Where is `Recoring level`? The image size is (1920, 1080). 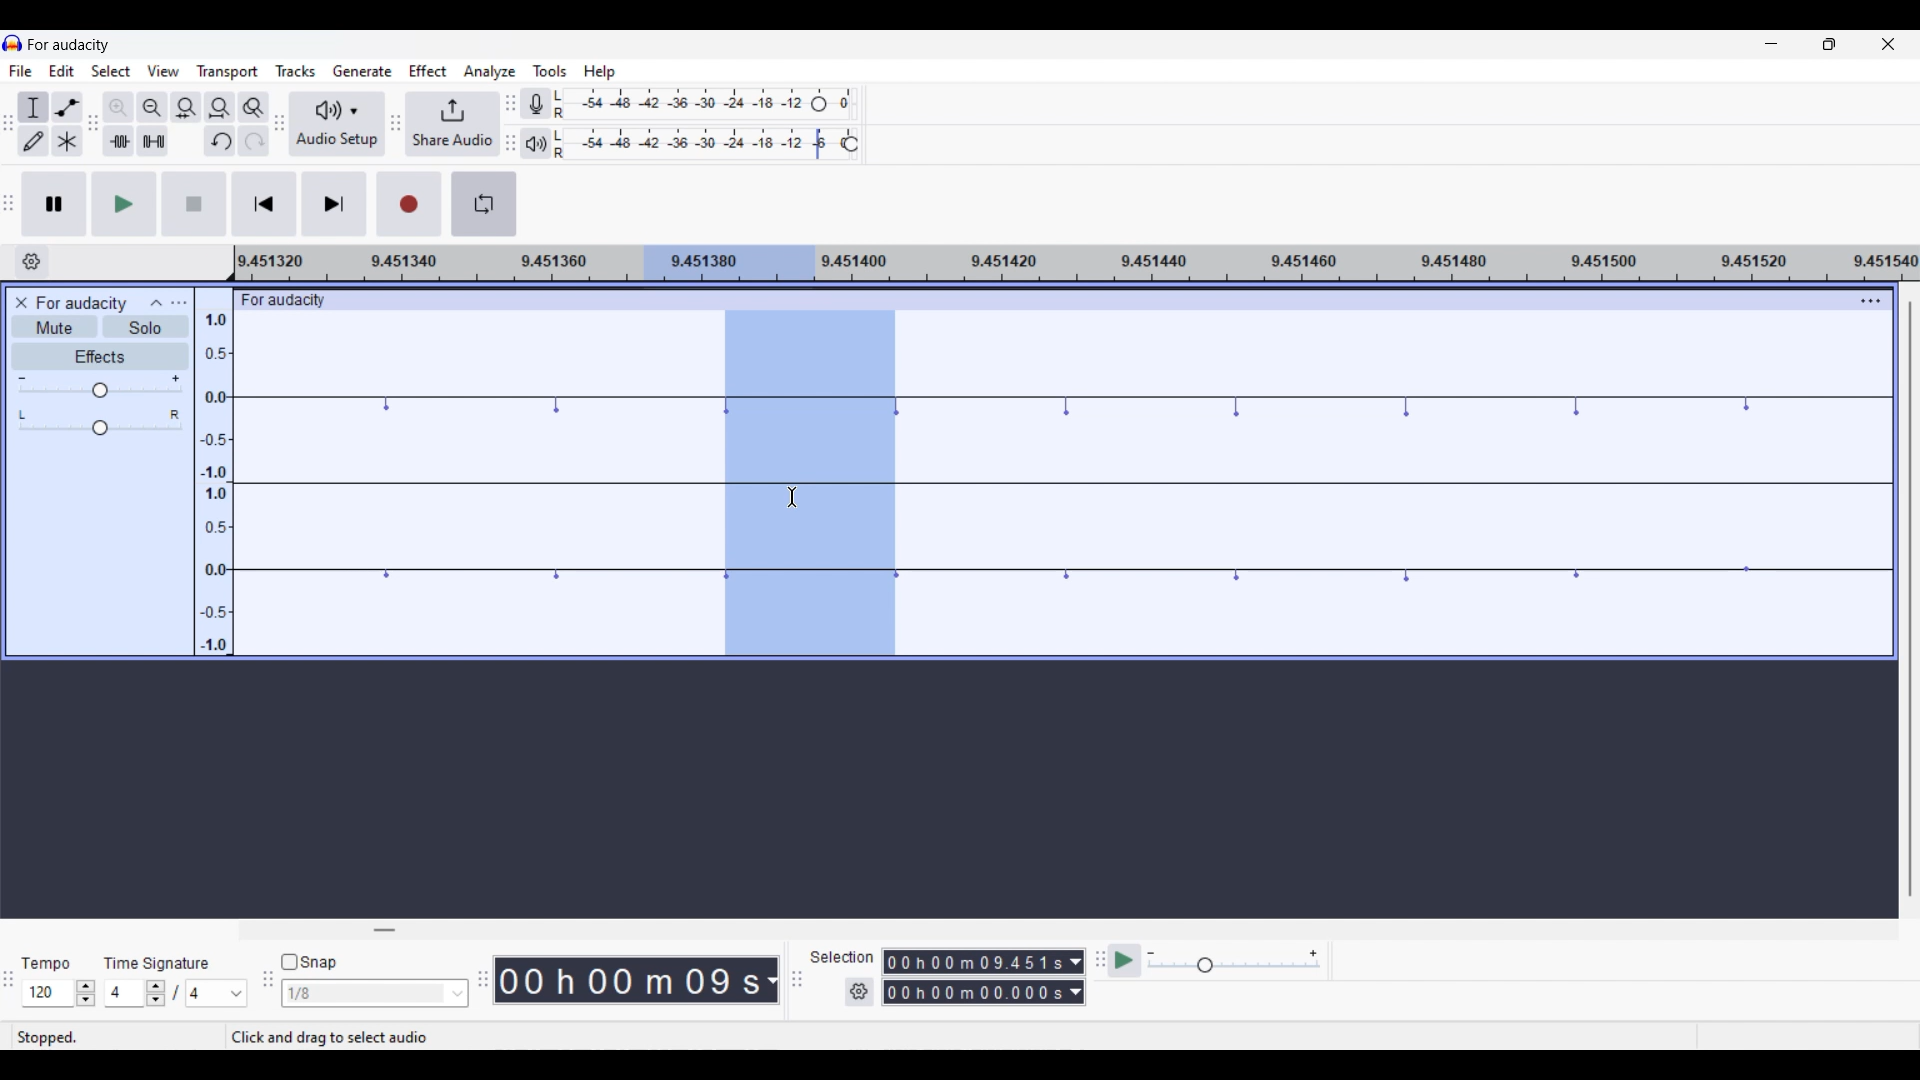
Recoring level is located at coordinates (707, 104).